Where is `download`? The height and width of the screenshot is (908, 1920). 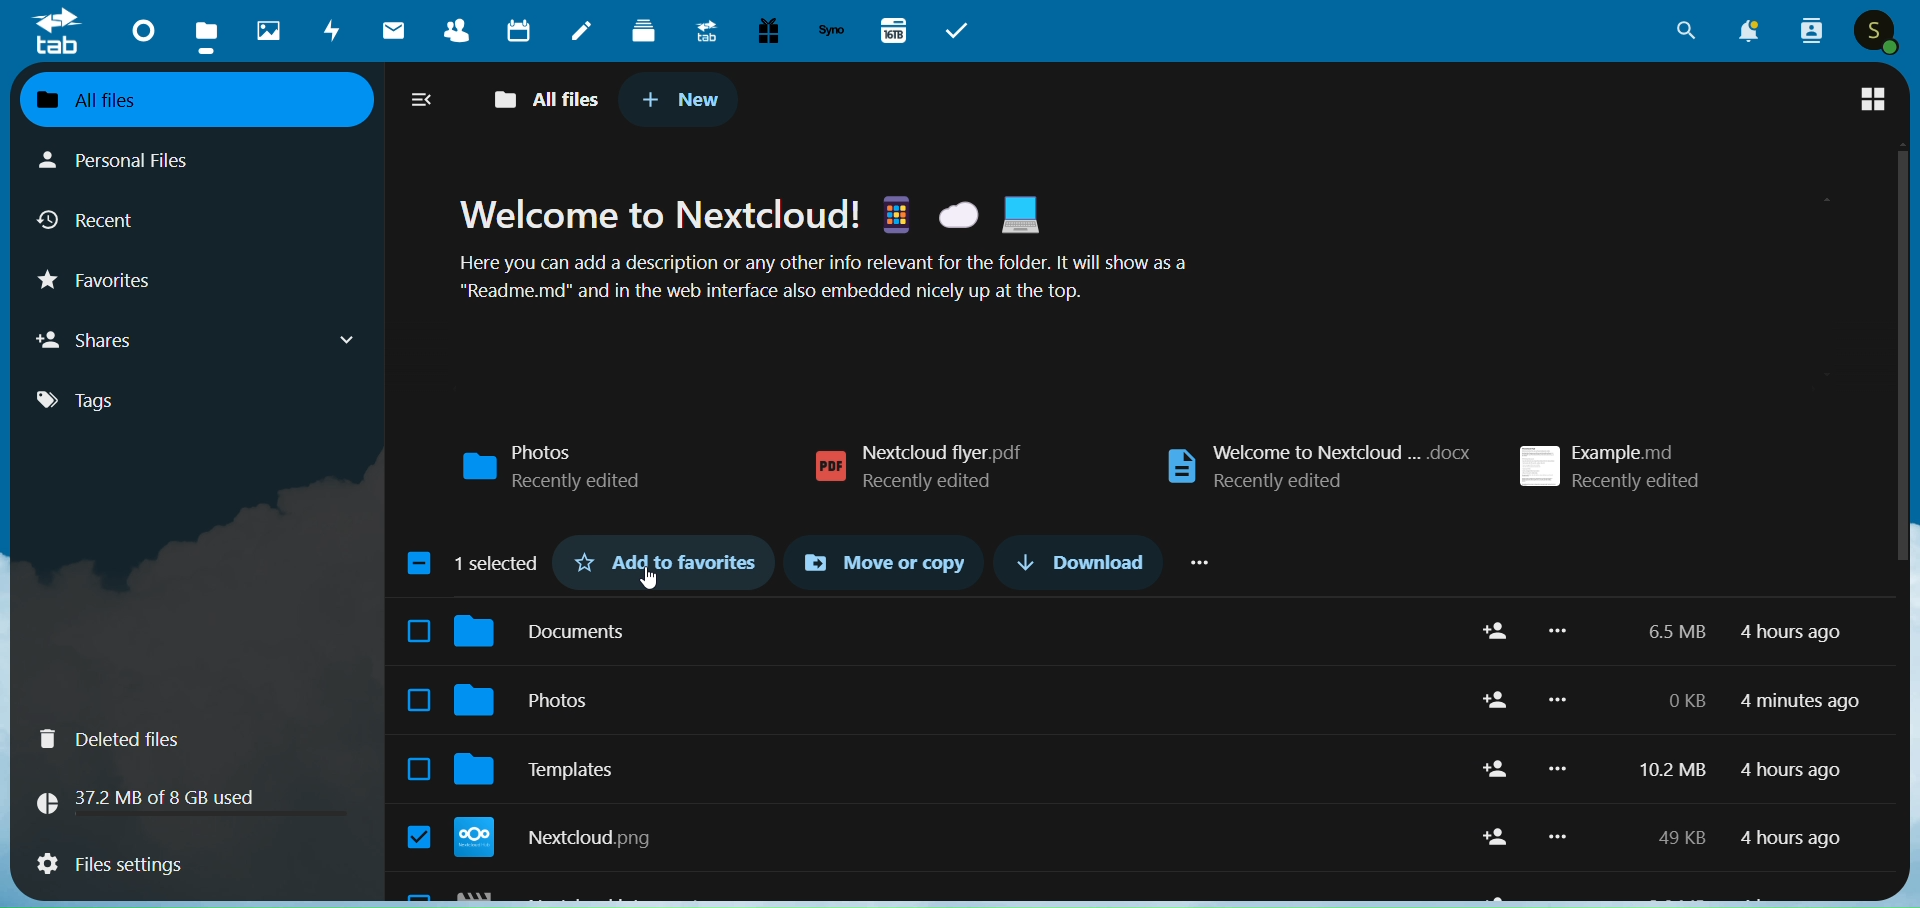 download is located at coordinates (1074, 558).